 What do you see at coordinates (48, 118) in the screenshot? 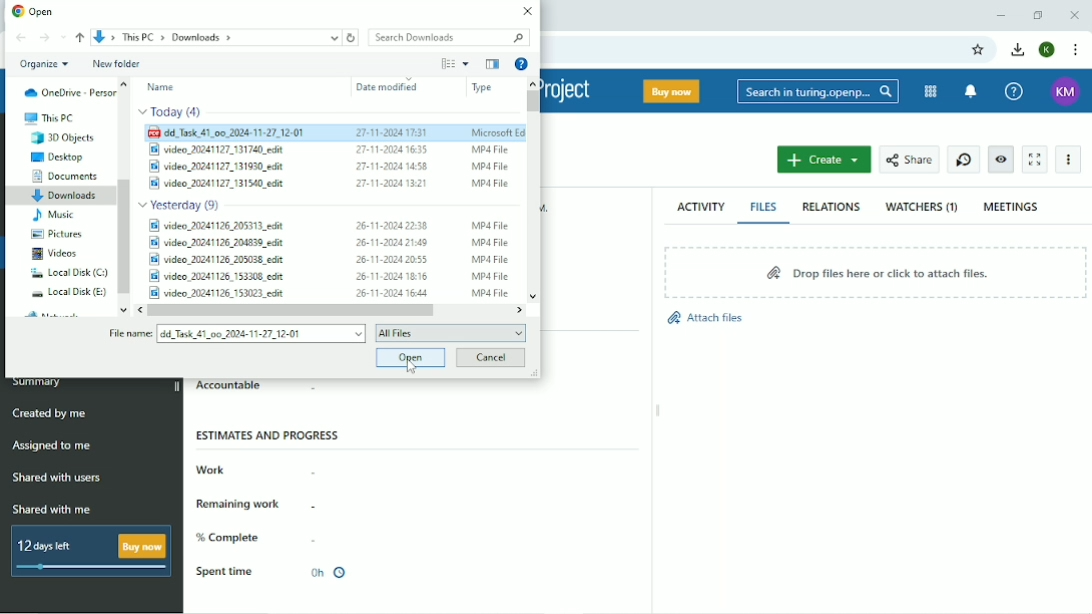
I see `This PC` at bounding box center [48, 118].